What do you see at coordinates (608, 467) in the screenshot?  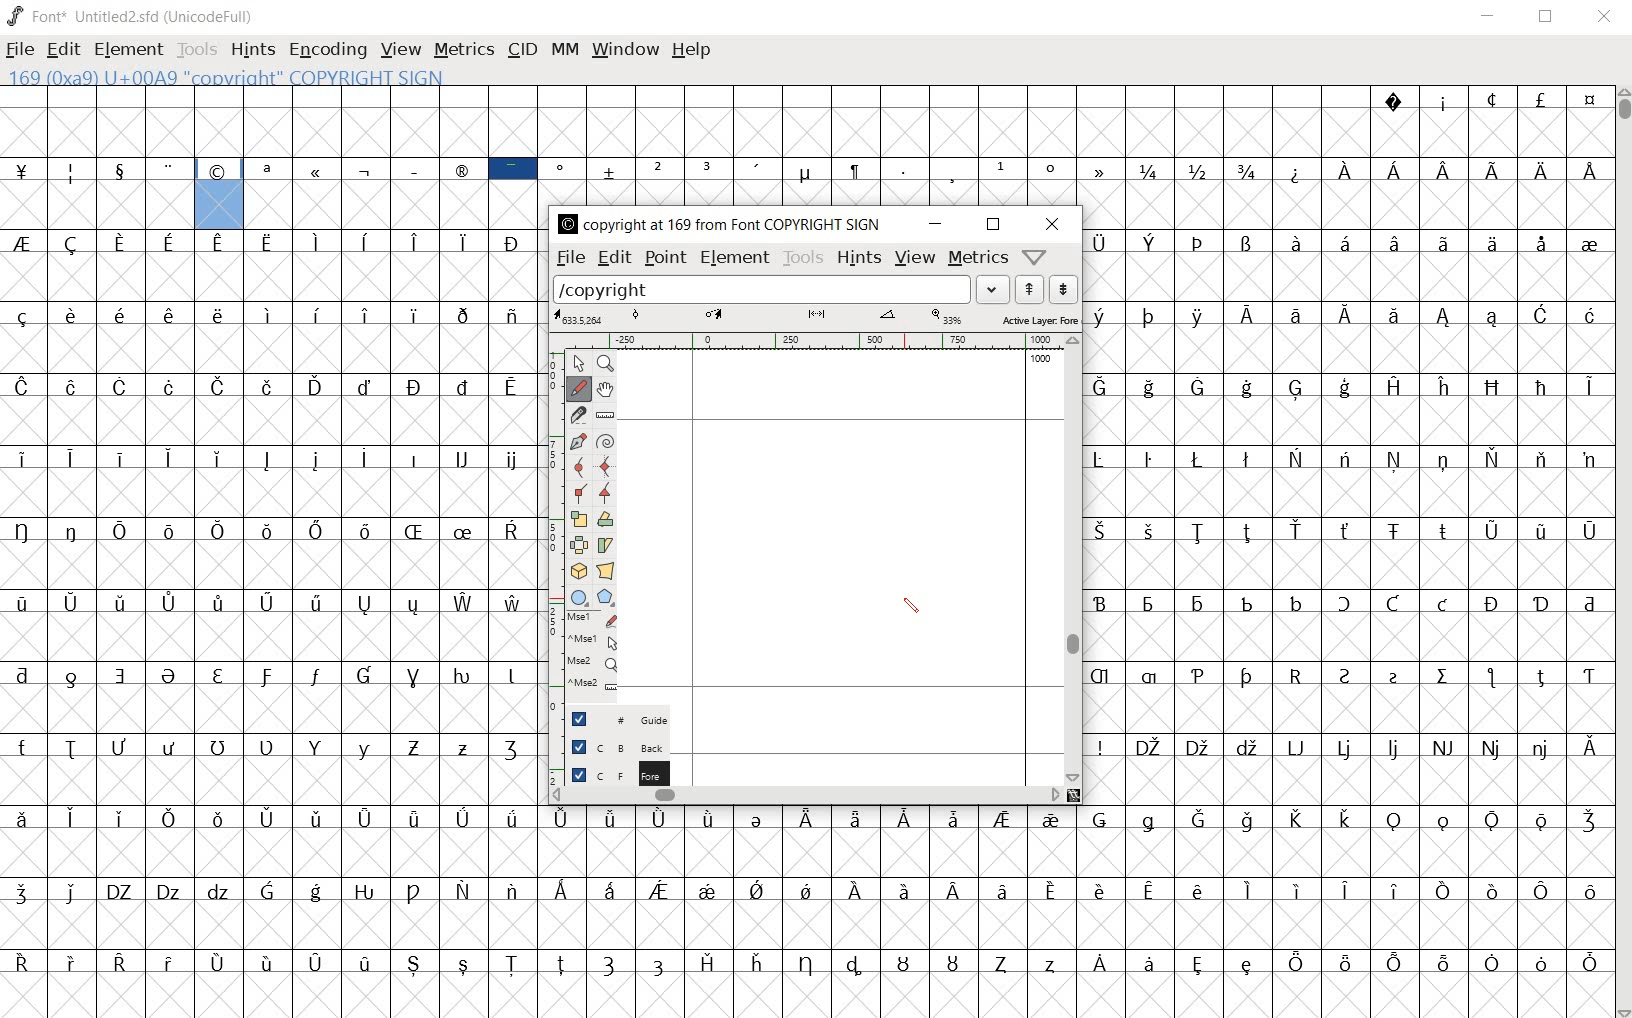 I see `add a curve point always either horizontal or vertical` at bounding box center [608, 467].